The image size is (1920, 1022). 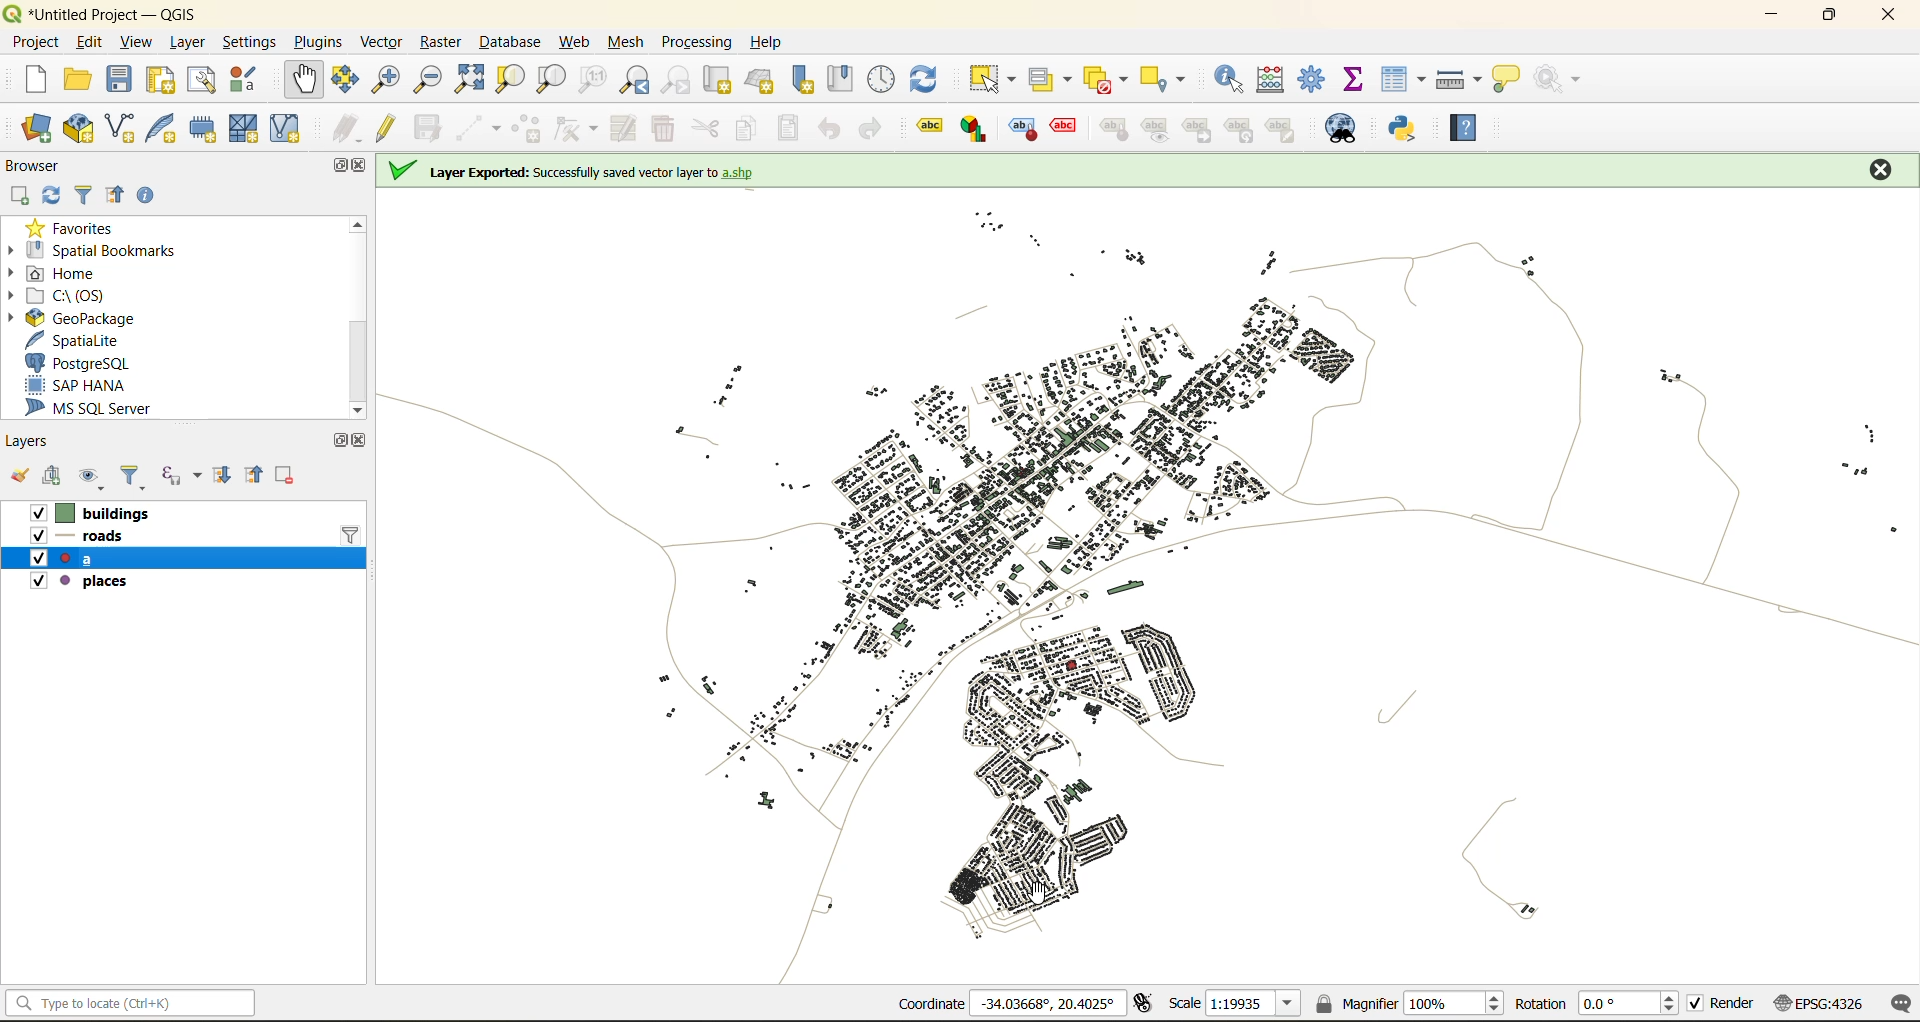 What do you see at coordinates (628, 45) in the screenshot?
I see `mesh` at bounding box center [628, 45].